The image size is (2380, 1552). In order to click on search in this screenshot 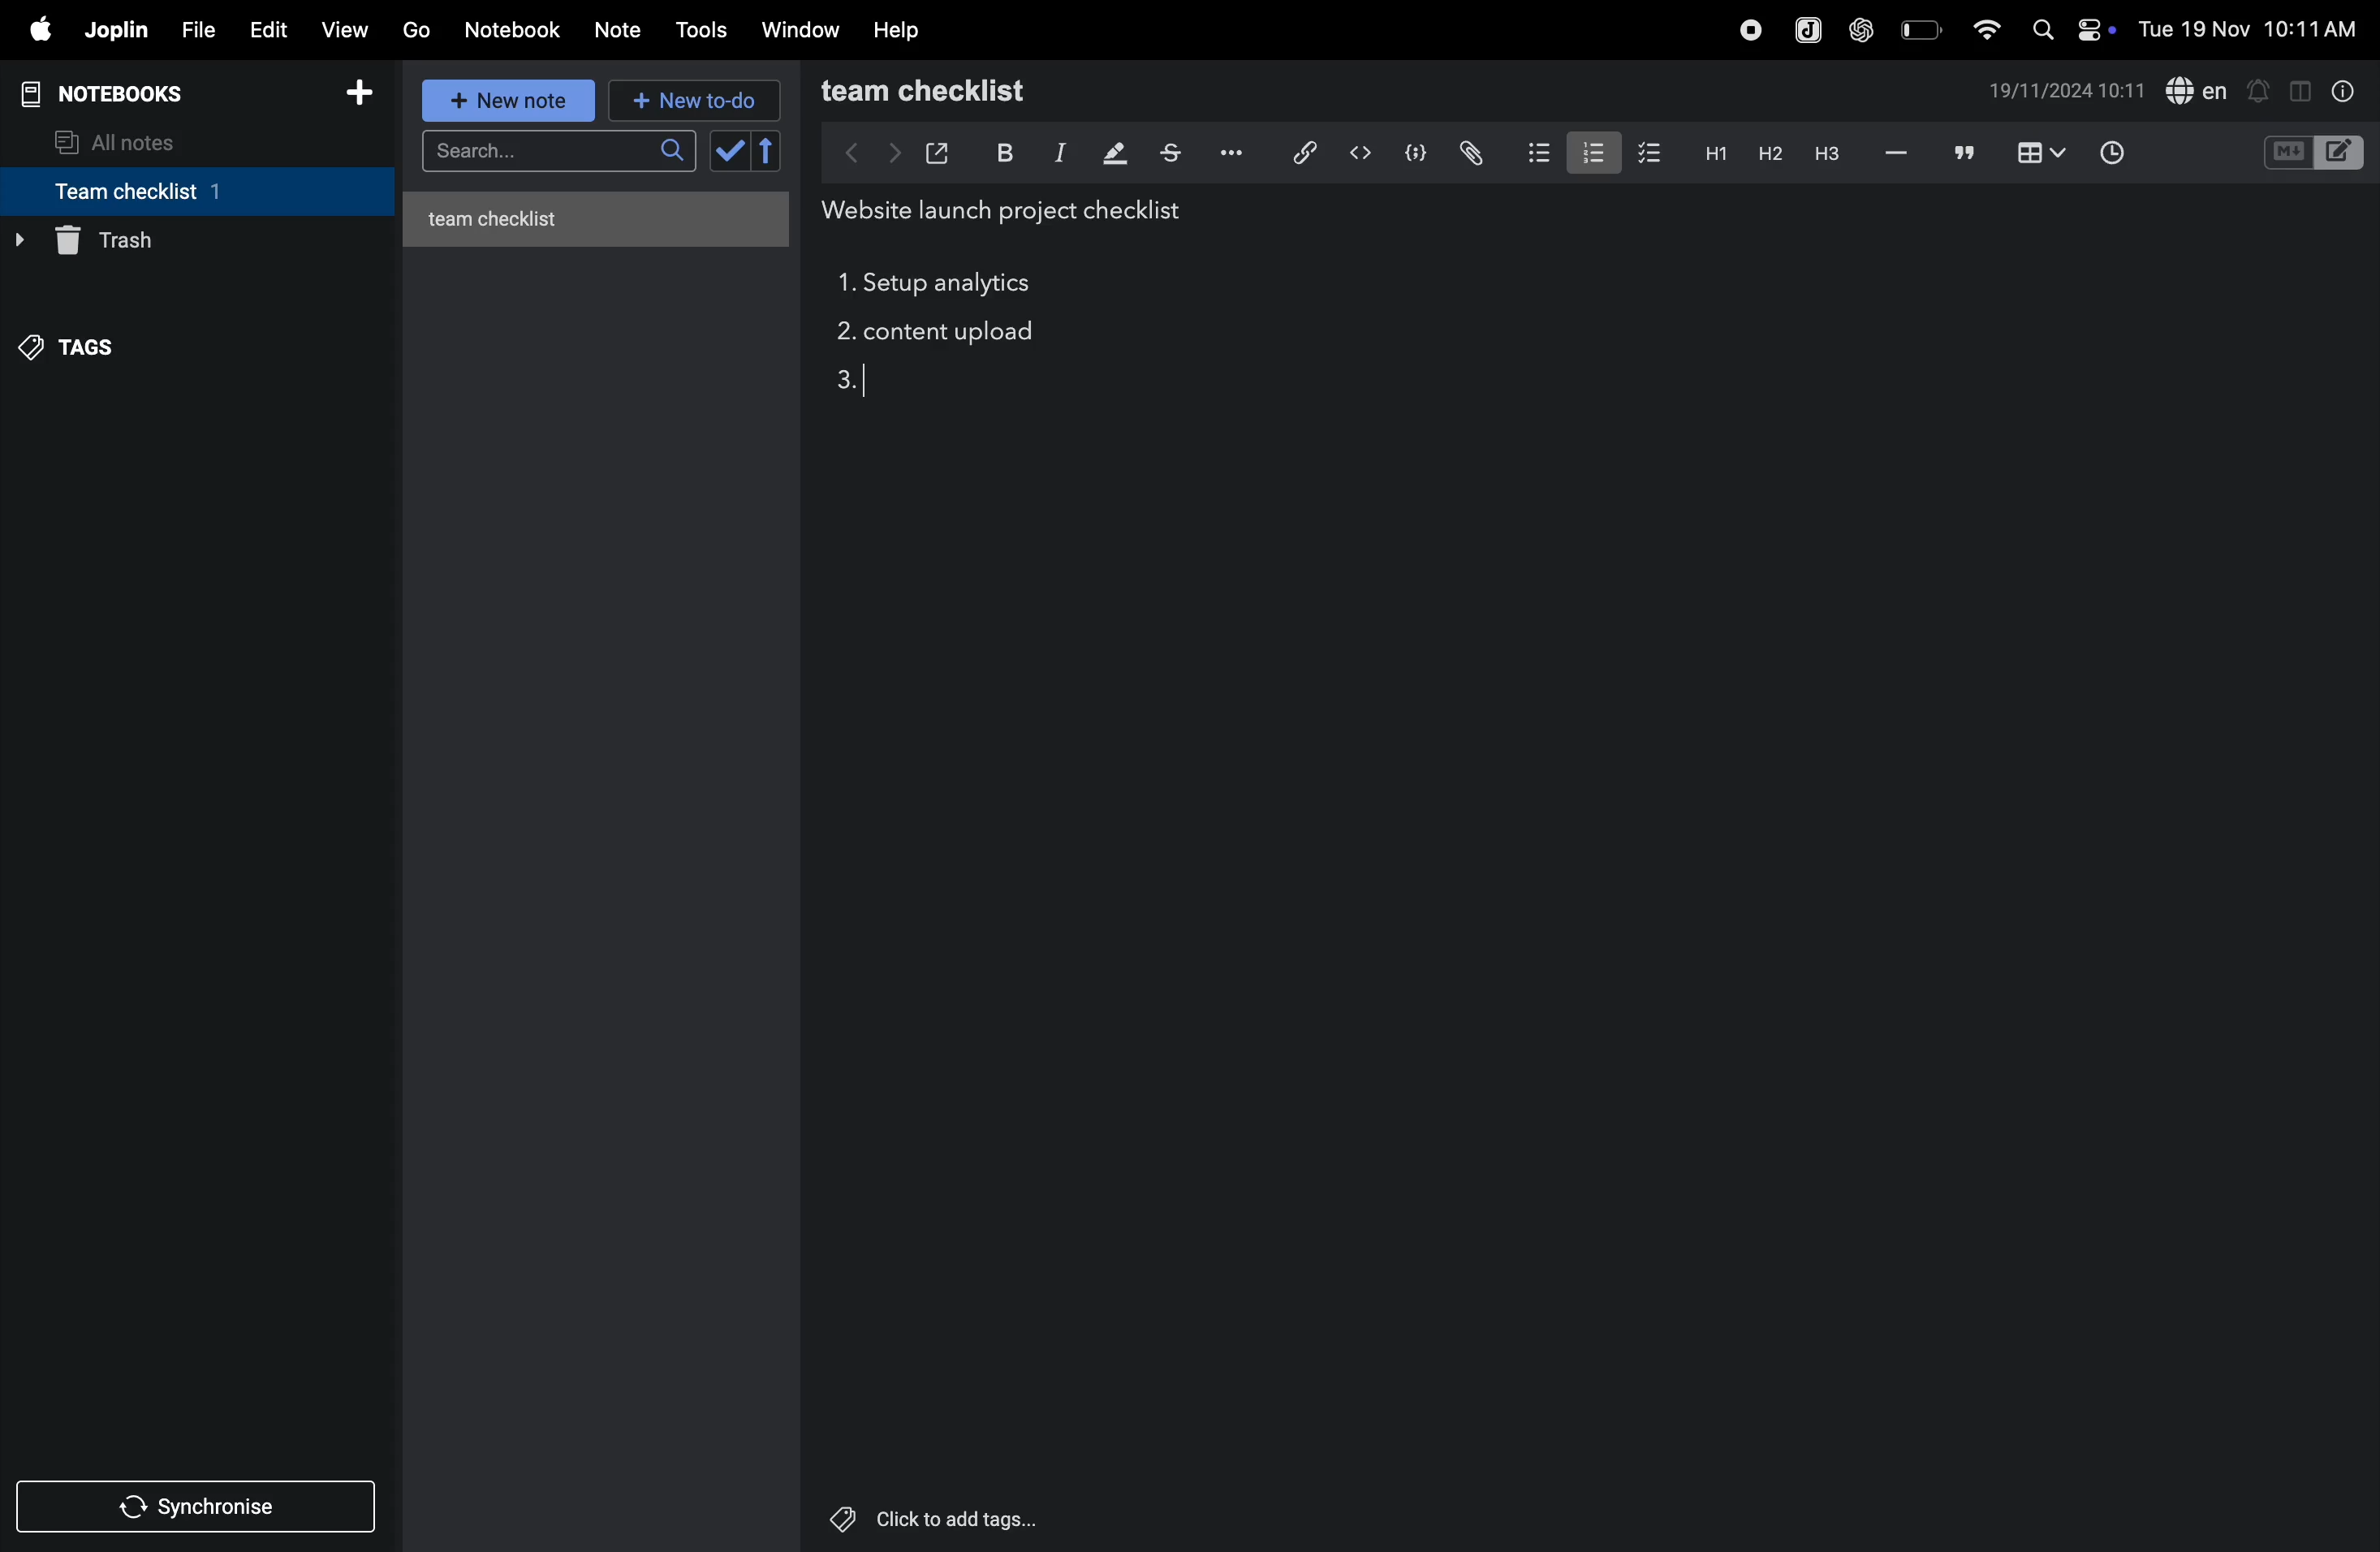, I will do `click(2041, 29)`.